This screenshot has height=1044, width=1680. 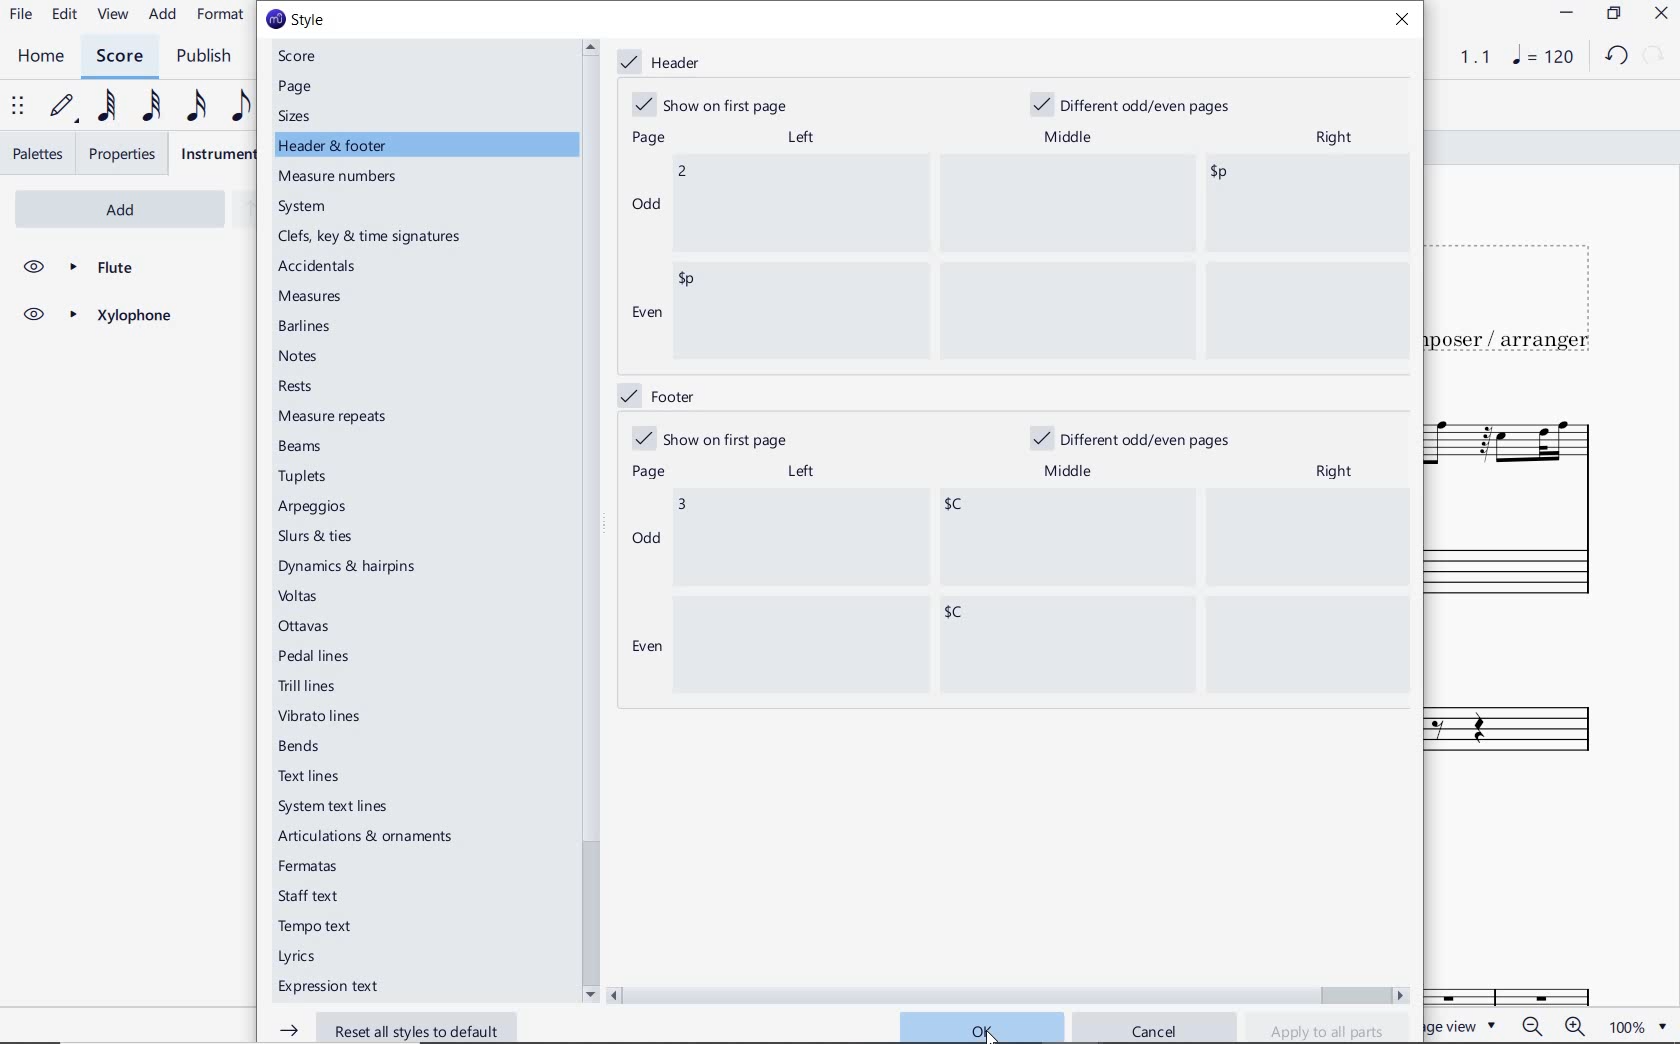 What do you see at coordinates (196, 105) in the screenshot?
I see `16TH NOTE` at bounding box center [196, 105].